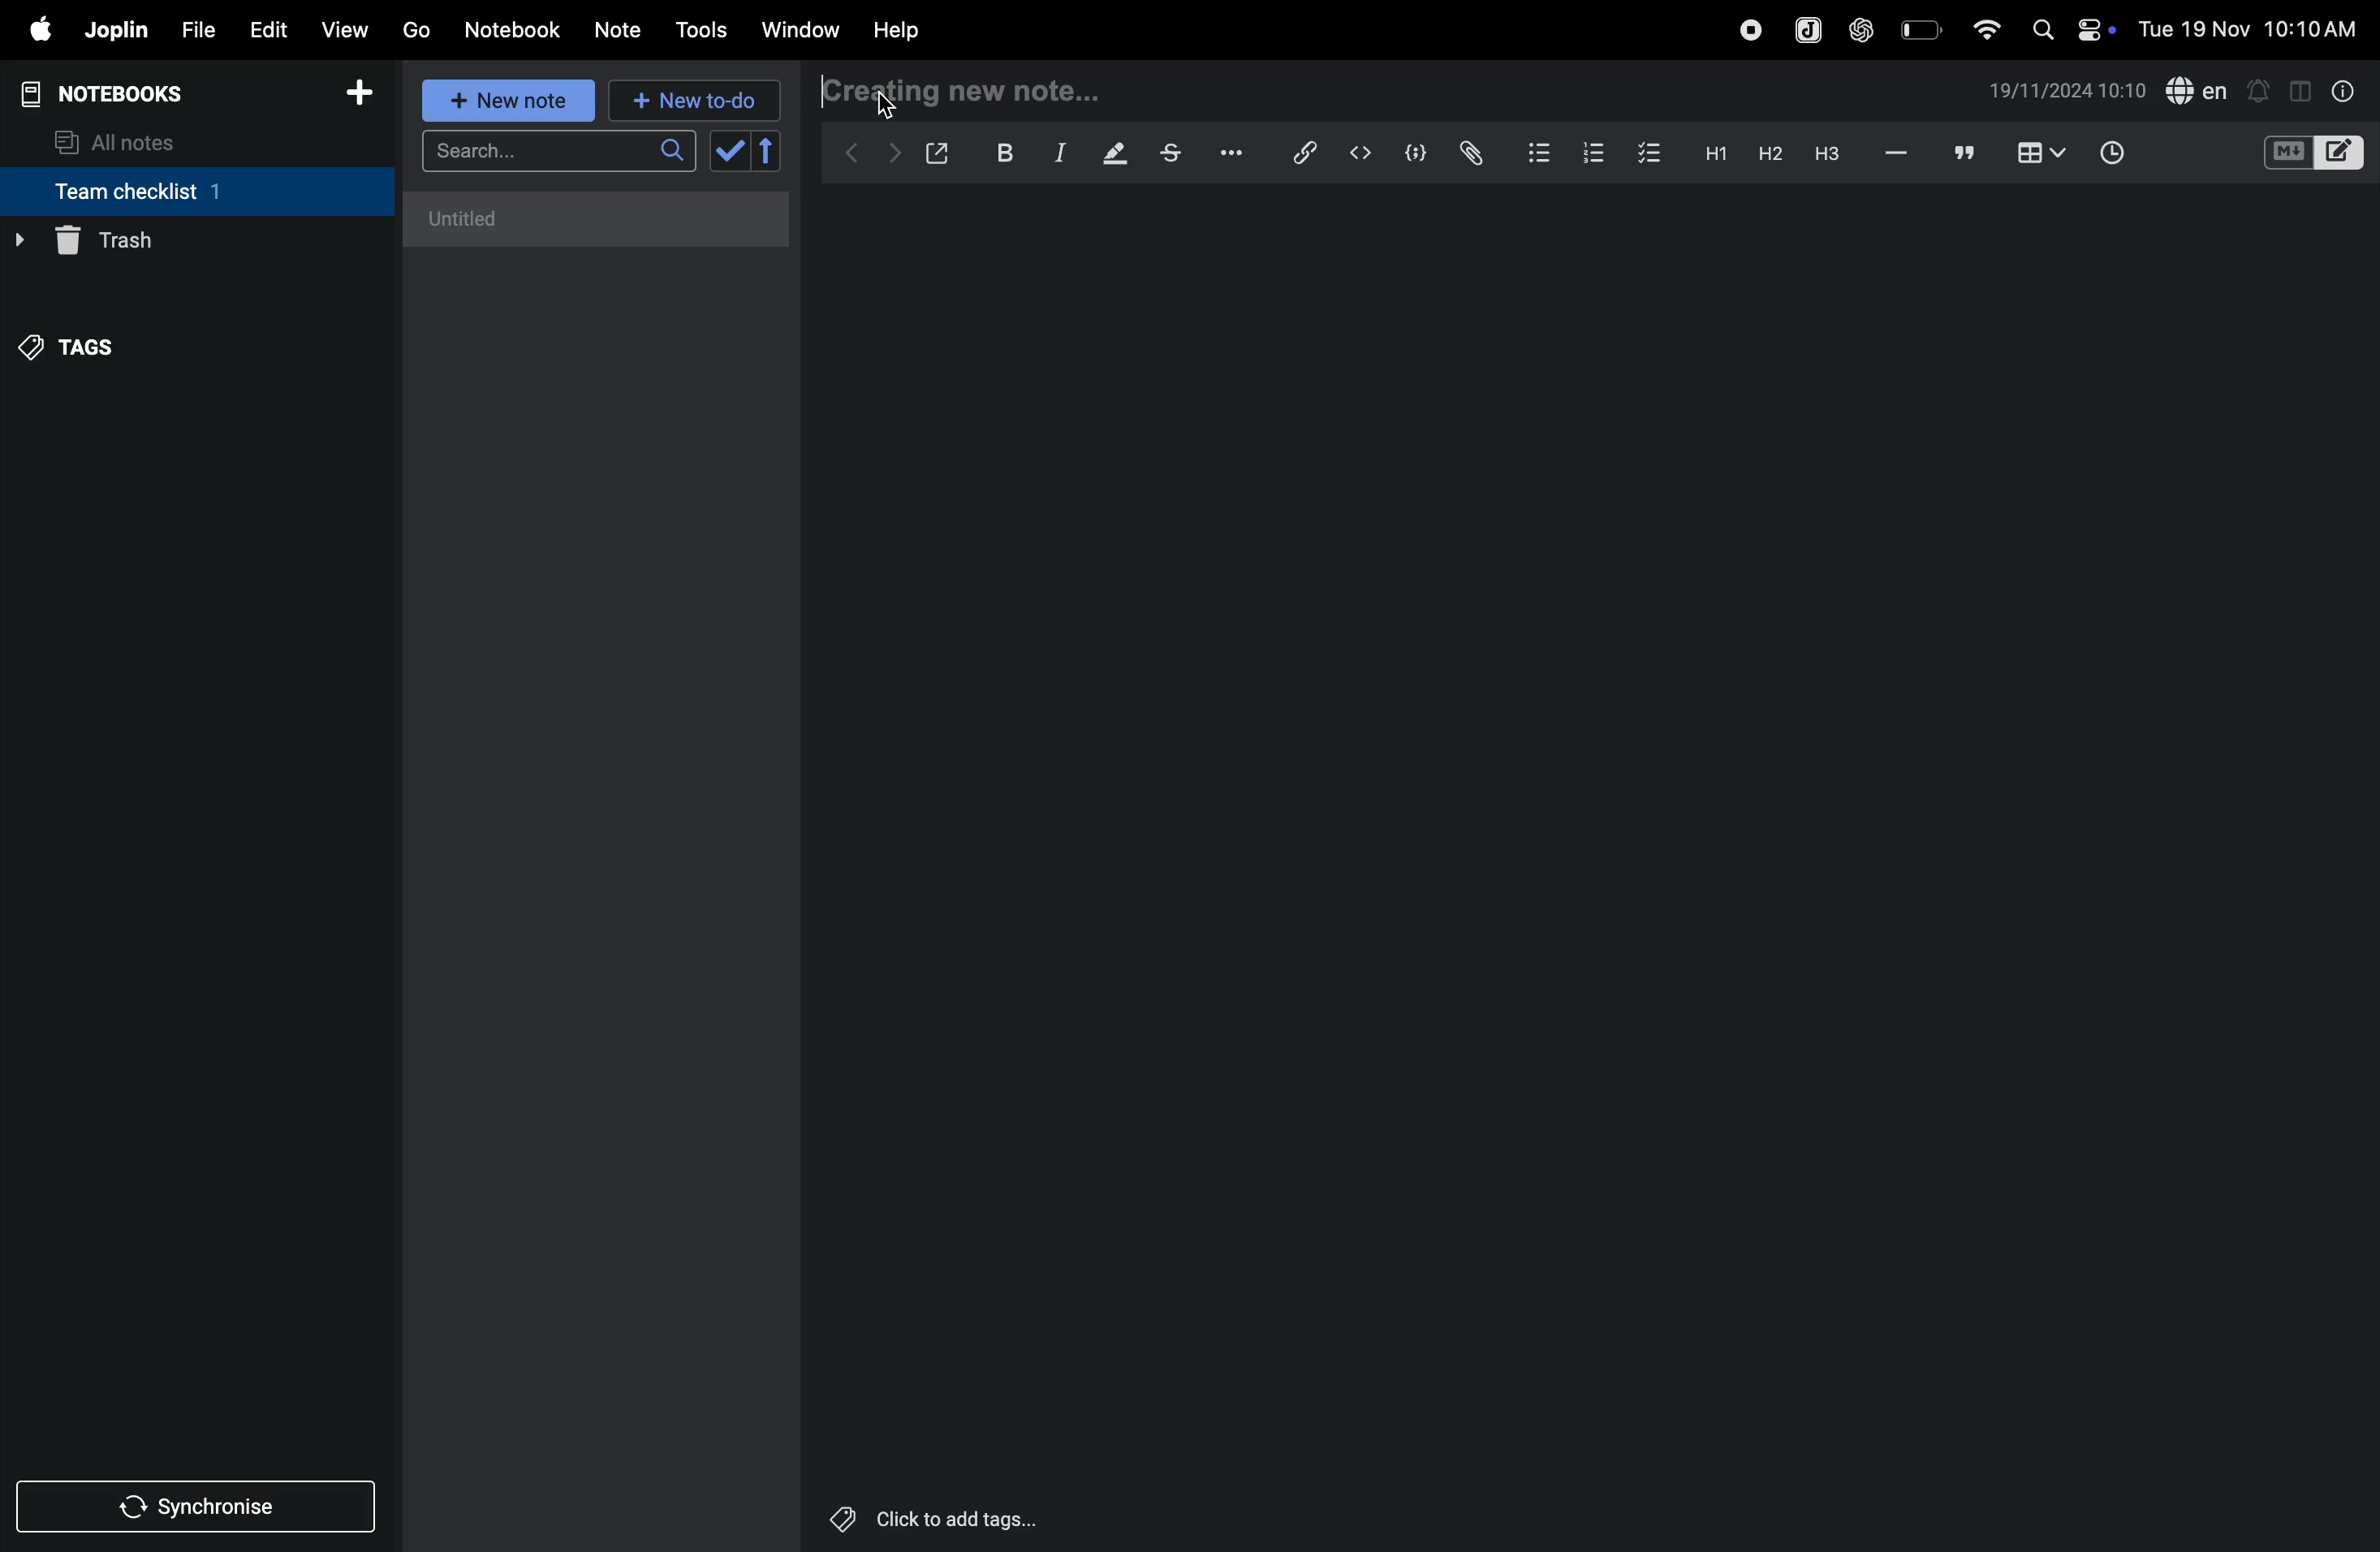 This screenshot has height=1552, width=2380. Describe the element at coordinates (114, 91) in the screenshot. I see `notebooks` at that location.